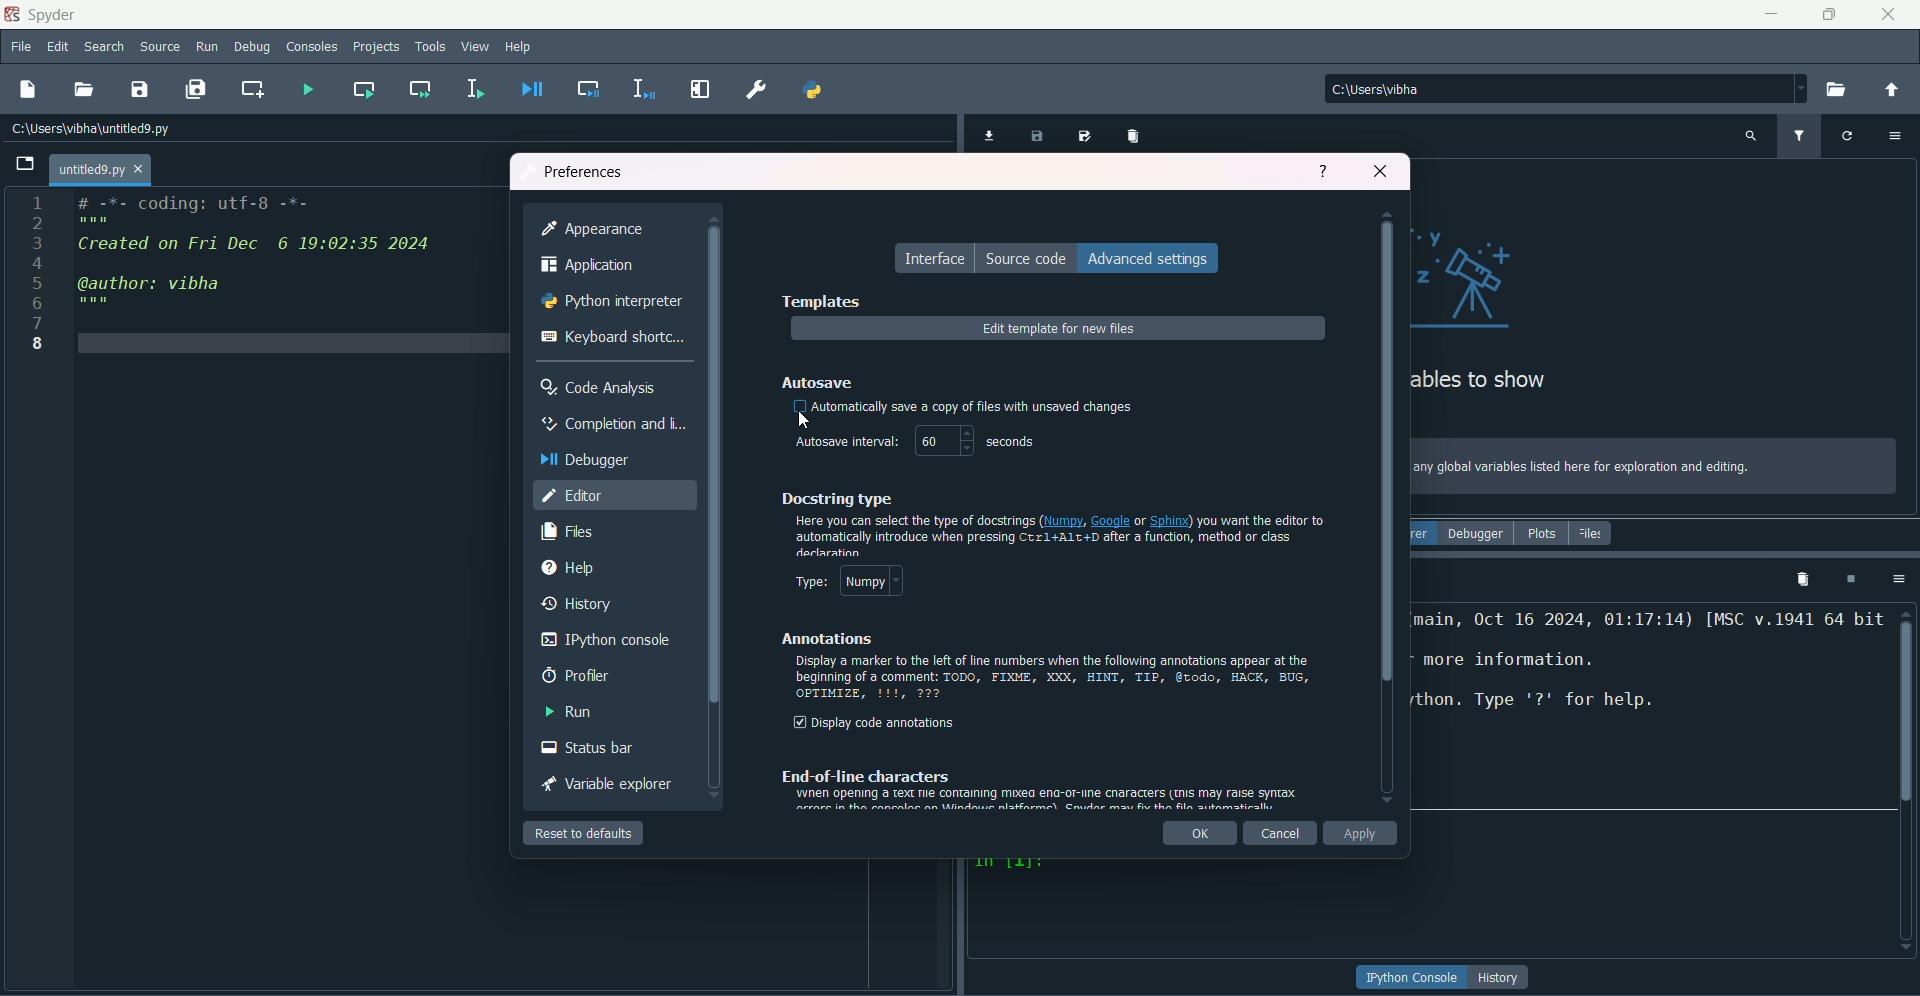 The image size is (1920, 996). I want to click on scrollbar, so click(1387, 478).